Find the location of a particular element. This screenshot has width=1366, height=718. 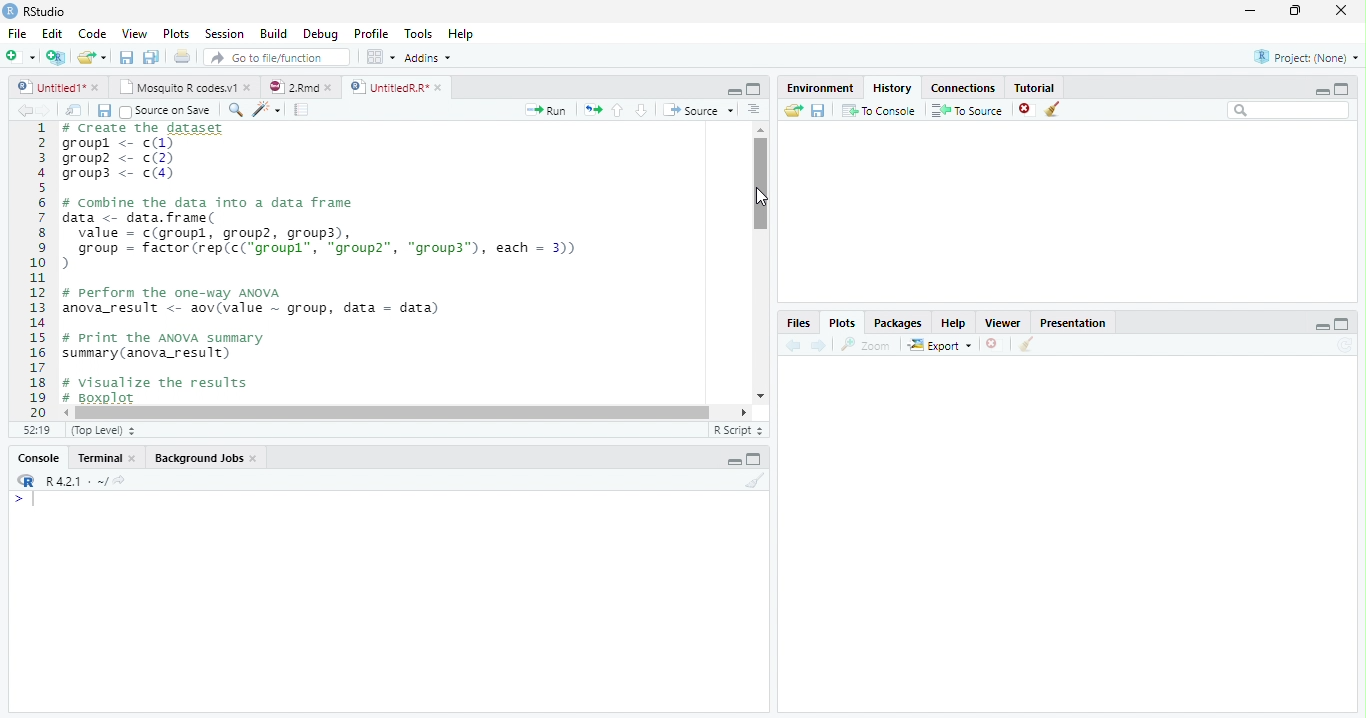

Edit is located at coordinates (51, 33).